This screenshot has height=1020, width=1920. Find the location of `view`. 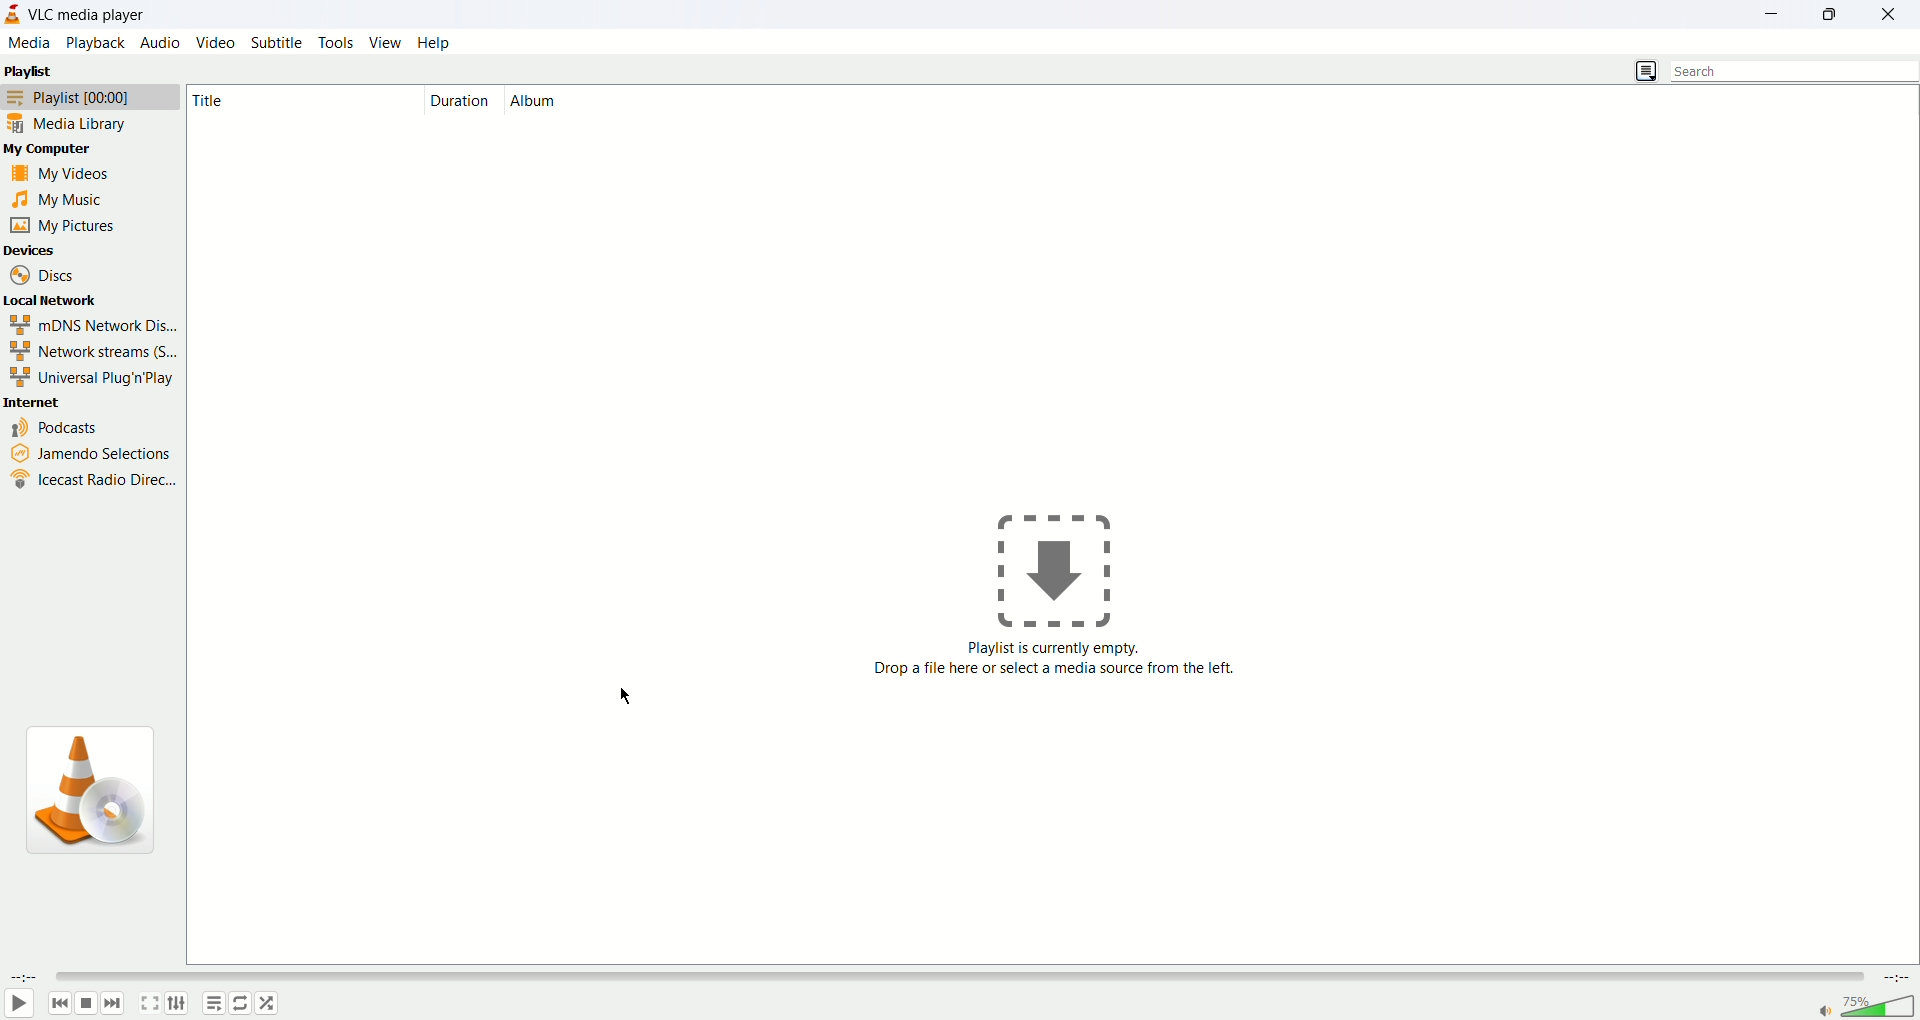

view is located at coordinates (385, 43).